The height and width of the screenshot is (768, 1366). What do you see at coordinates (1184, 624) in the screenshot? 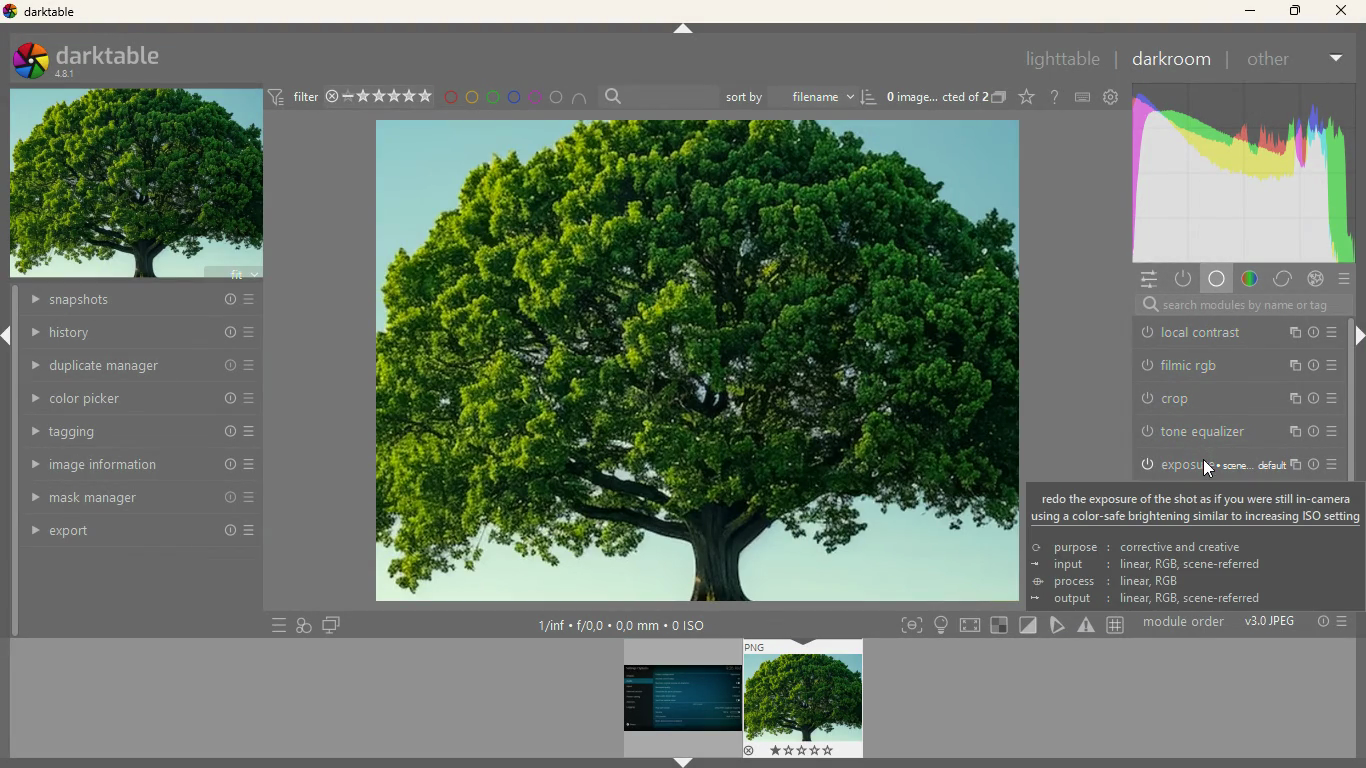
I see `module order` at bounding box center [1184, 624].